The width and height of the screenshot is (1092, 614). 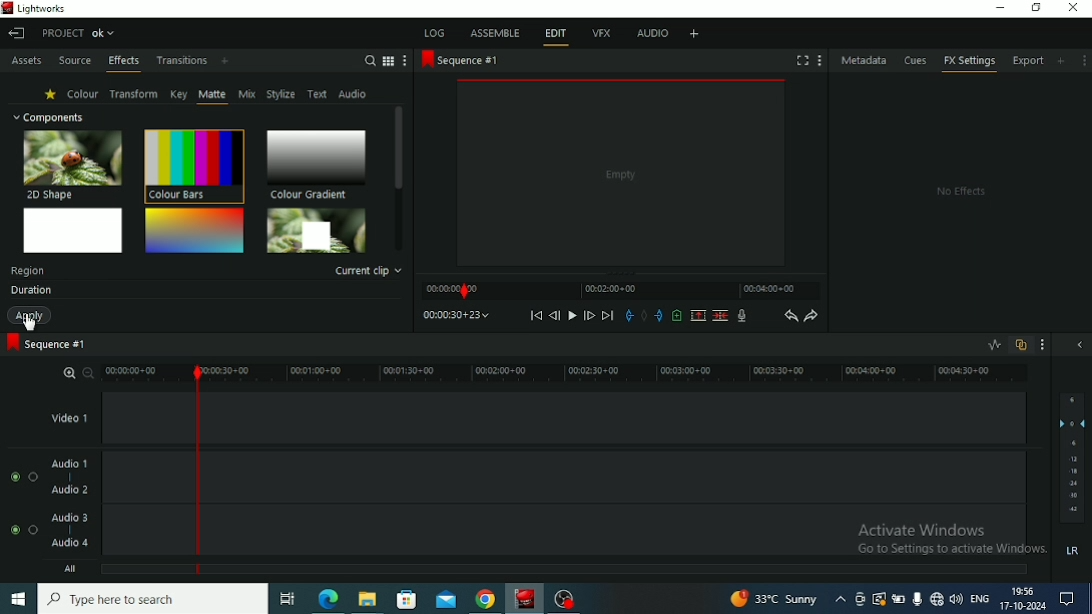 I want to click on Show setting menu, so click(x=1044, y=345).